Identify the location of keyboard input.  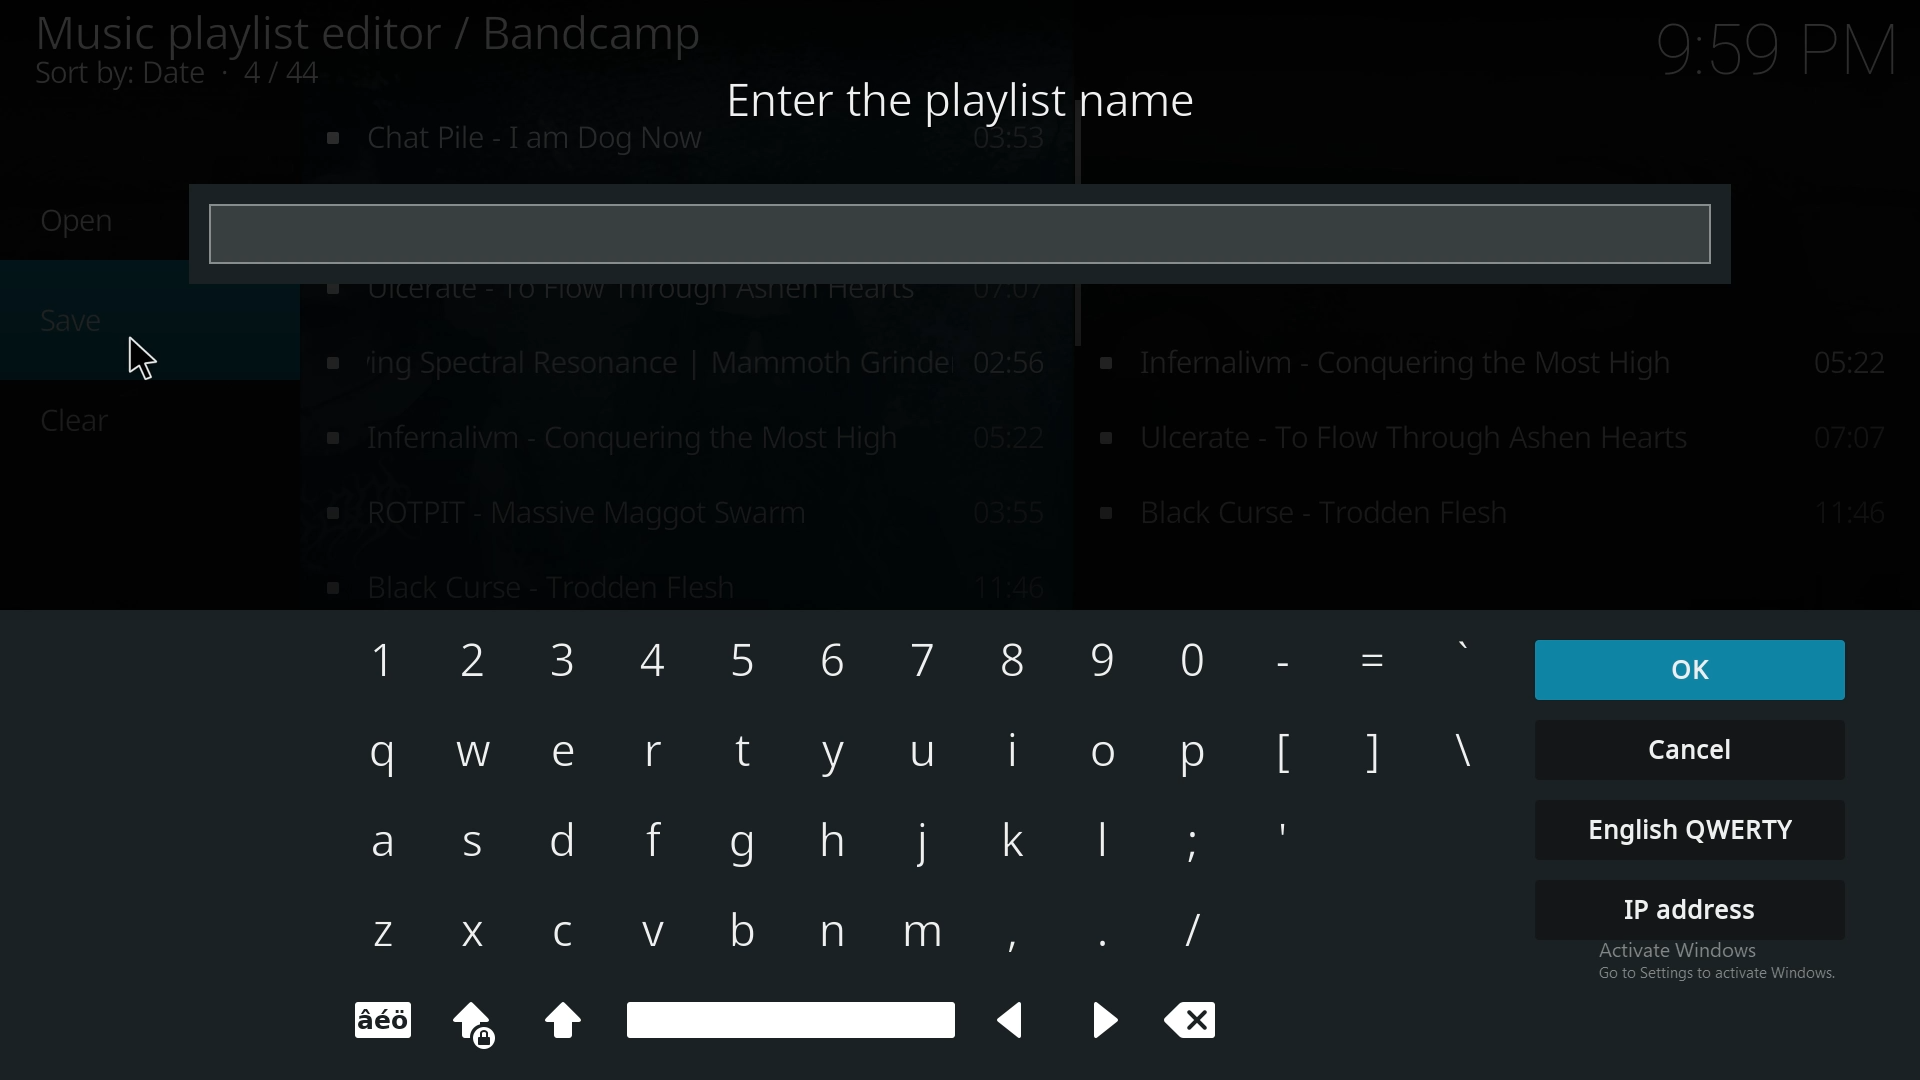
(477, 930).